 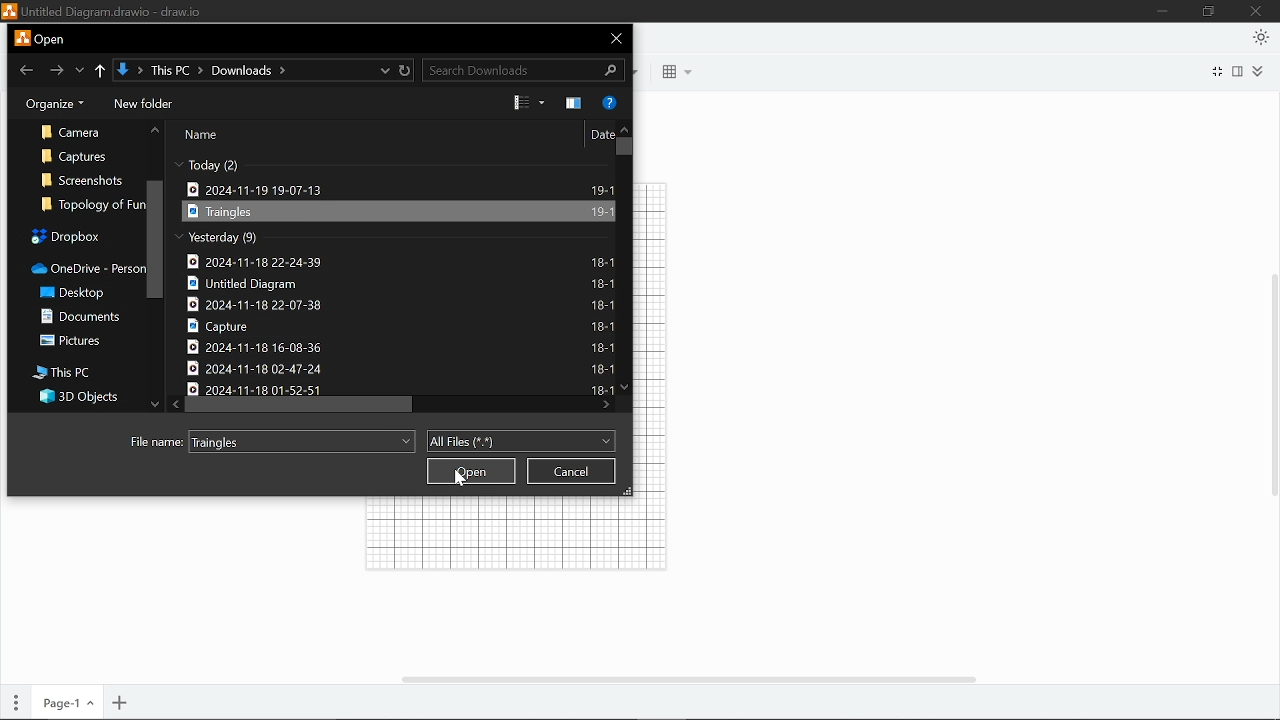 What do you see at coordinates (75, 293) in the screenshot?
I see `Desktop` at bounding box center [75, 293].